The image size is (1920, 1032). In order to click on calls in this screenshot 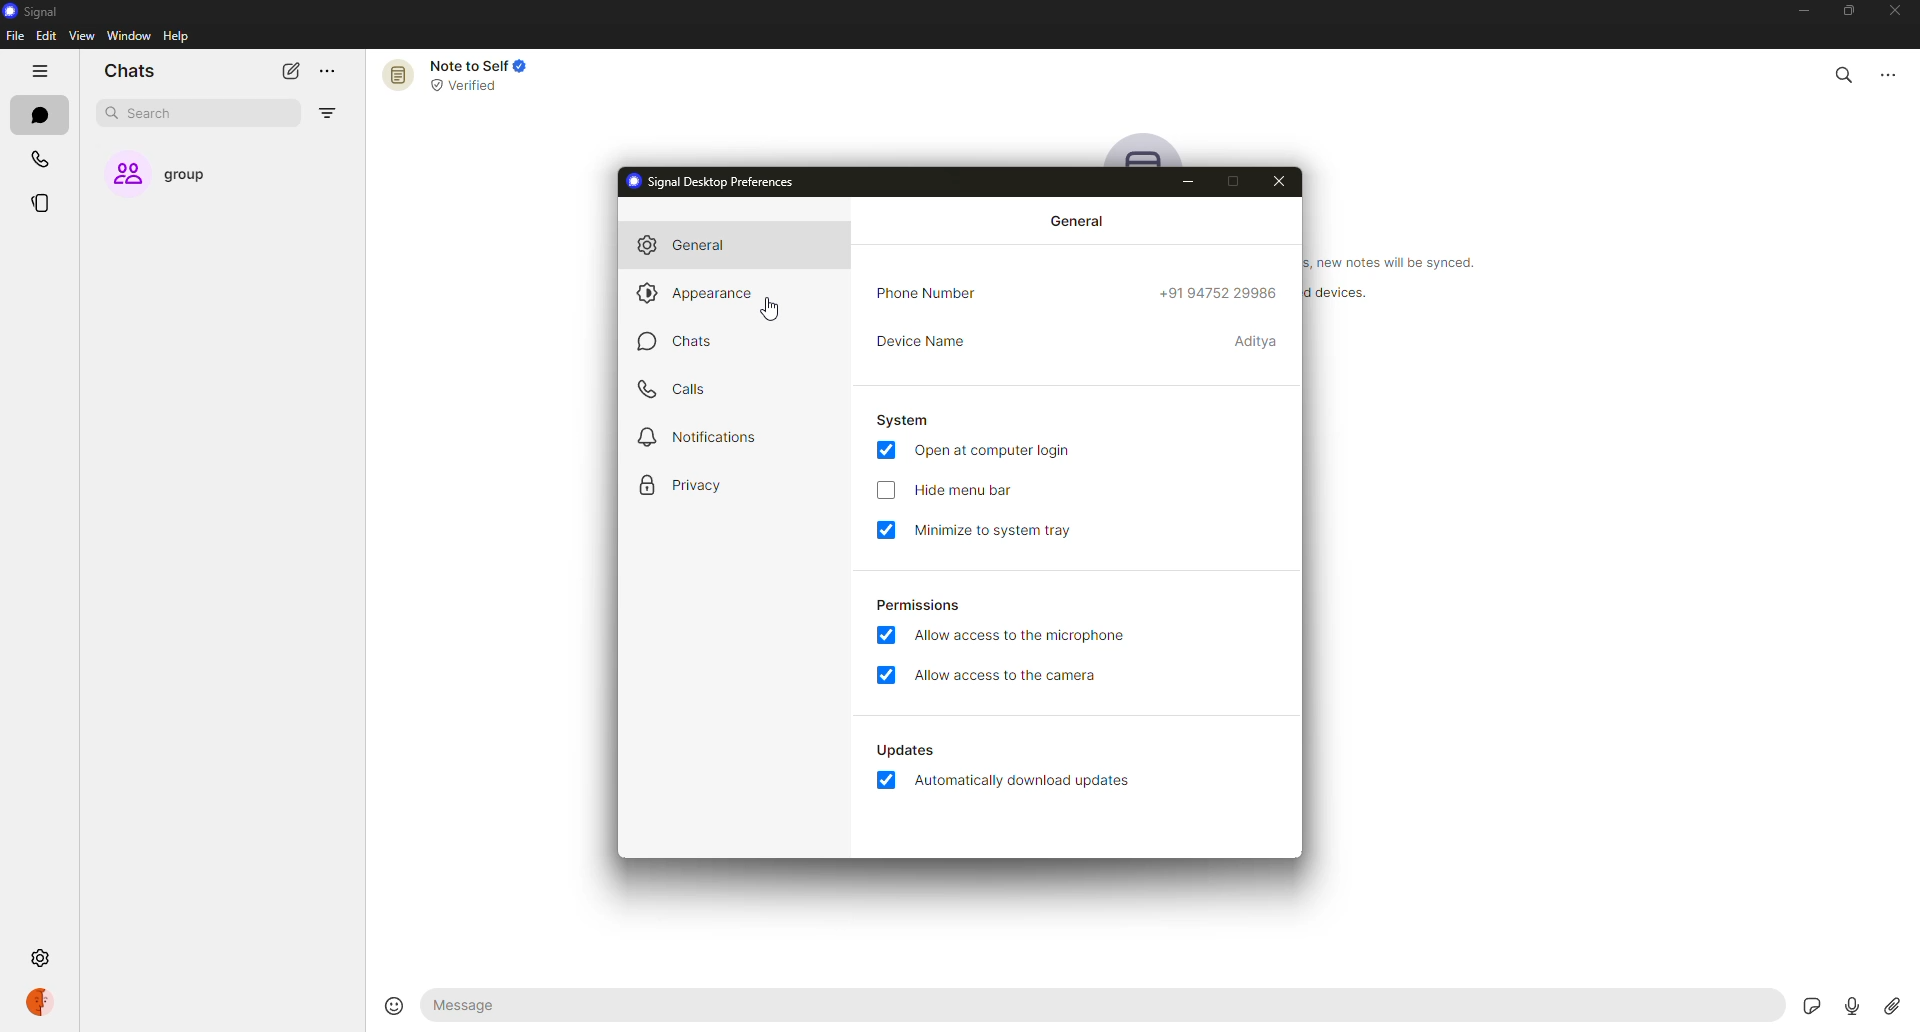, I will do `click(675, 388)`.